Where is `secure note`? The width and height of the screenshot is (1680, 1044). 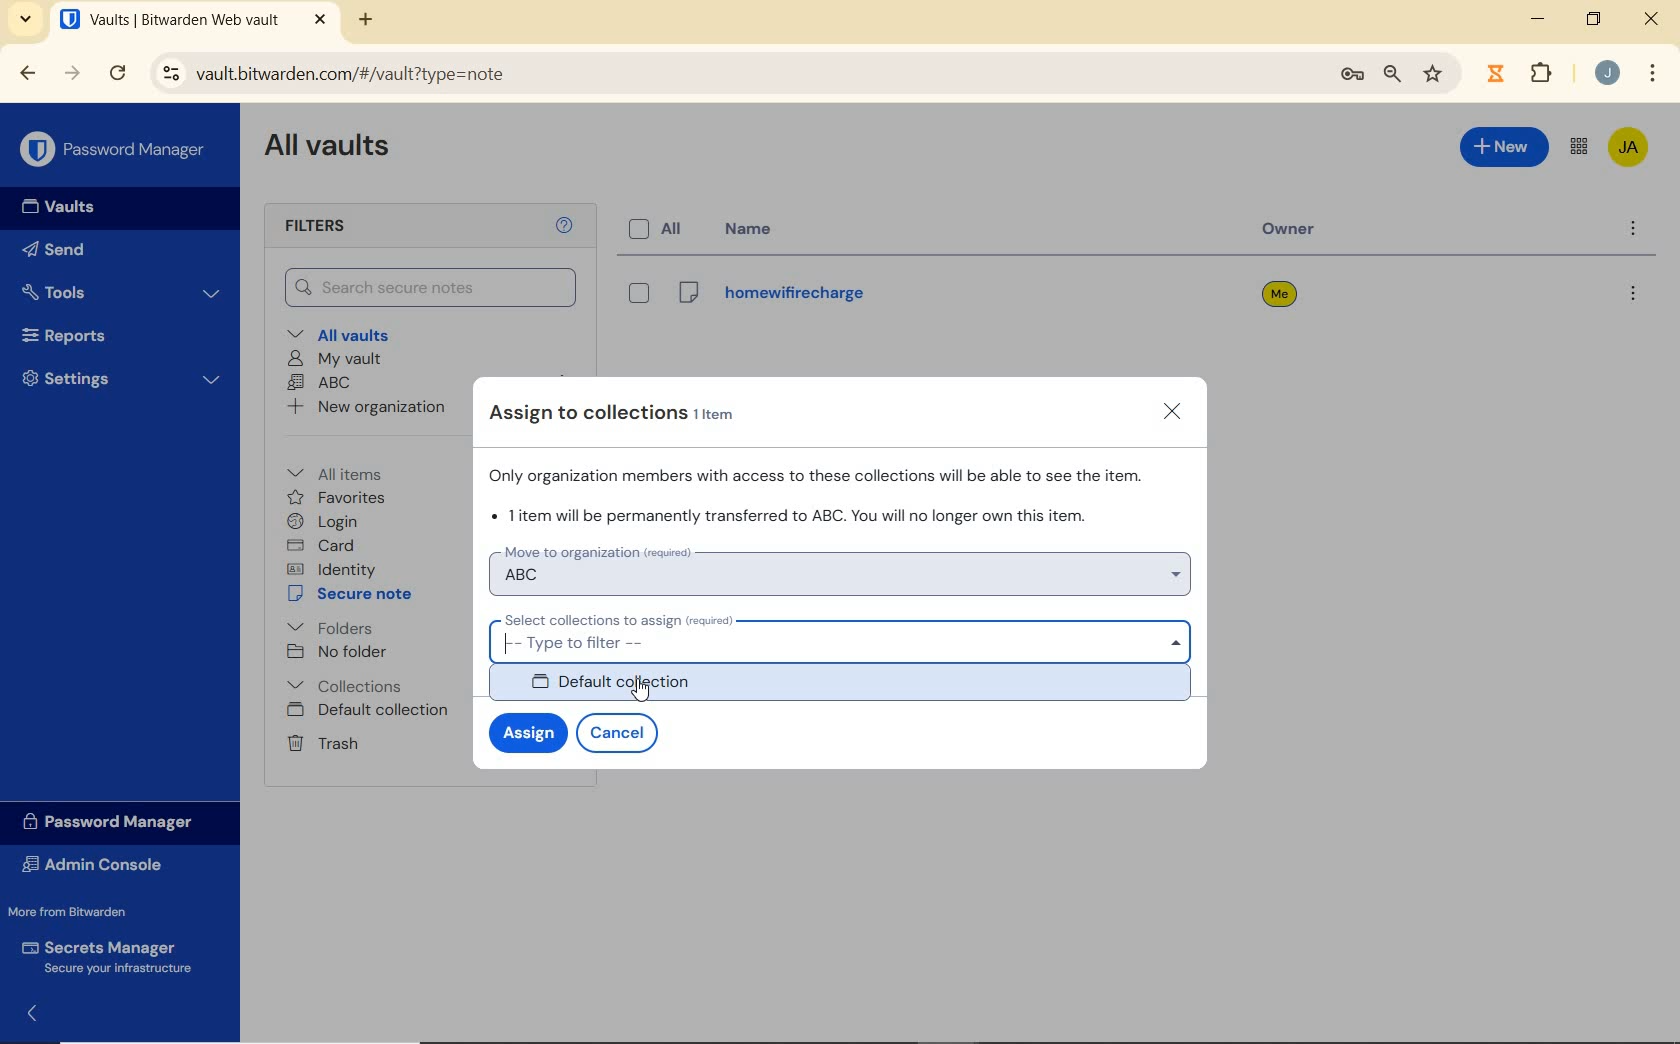 secure note is located at coordinates (354, 594).